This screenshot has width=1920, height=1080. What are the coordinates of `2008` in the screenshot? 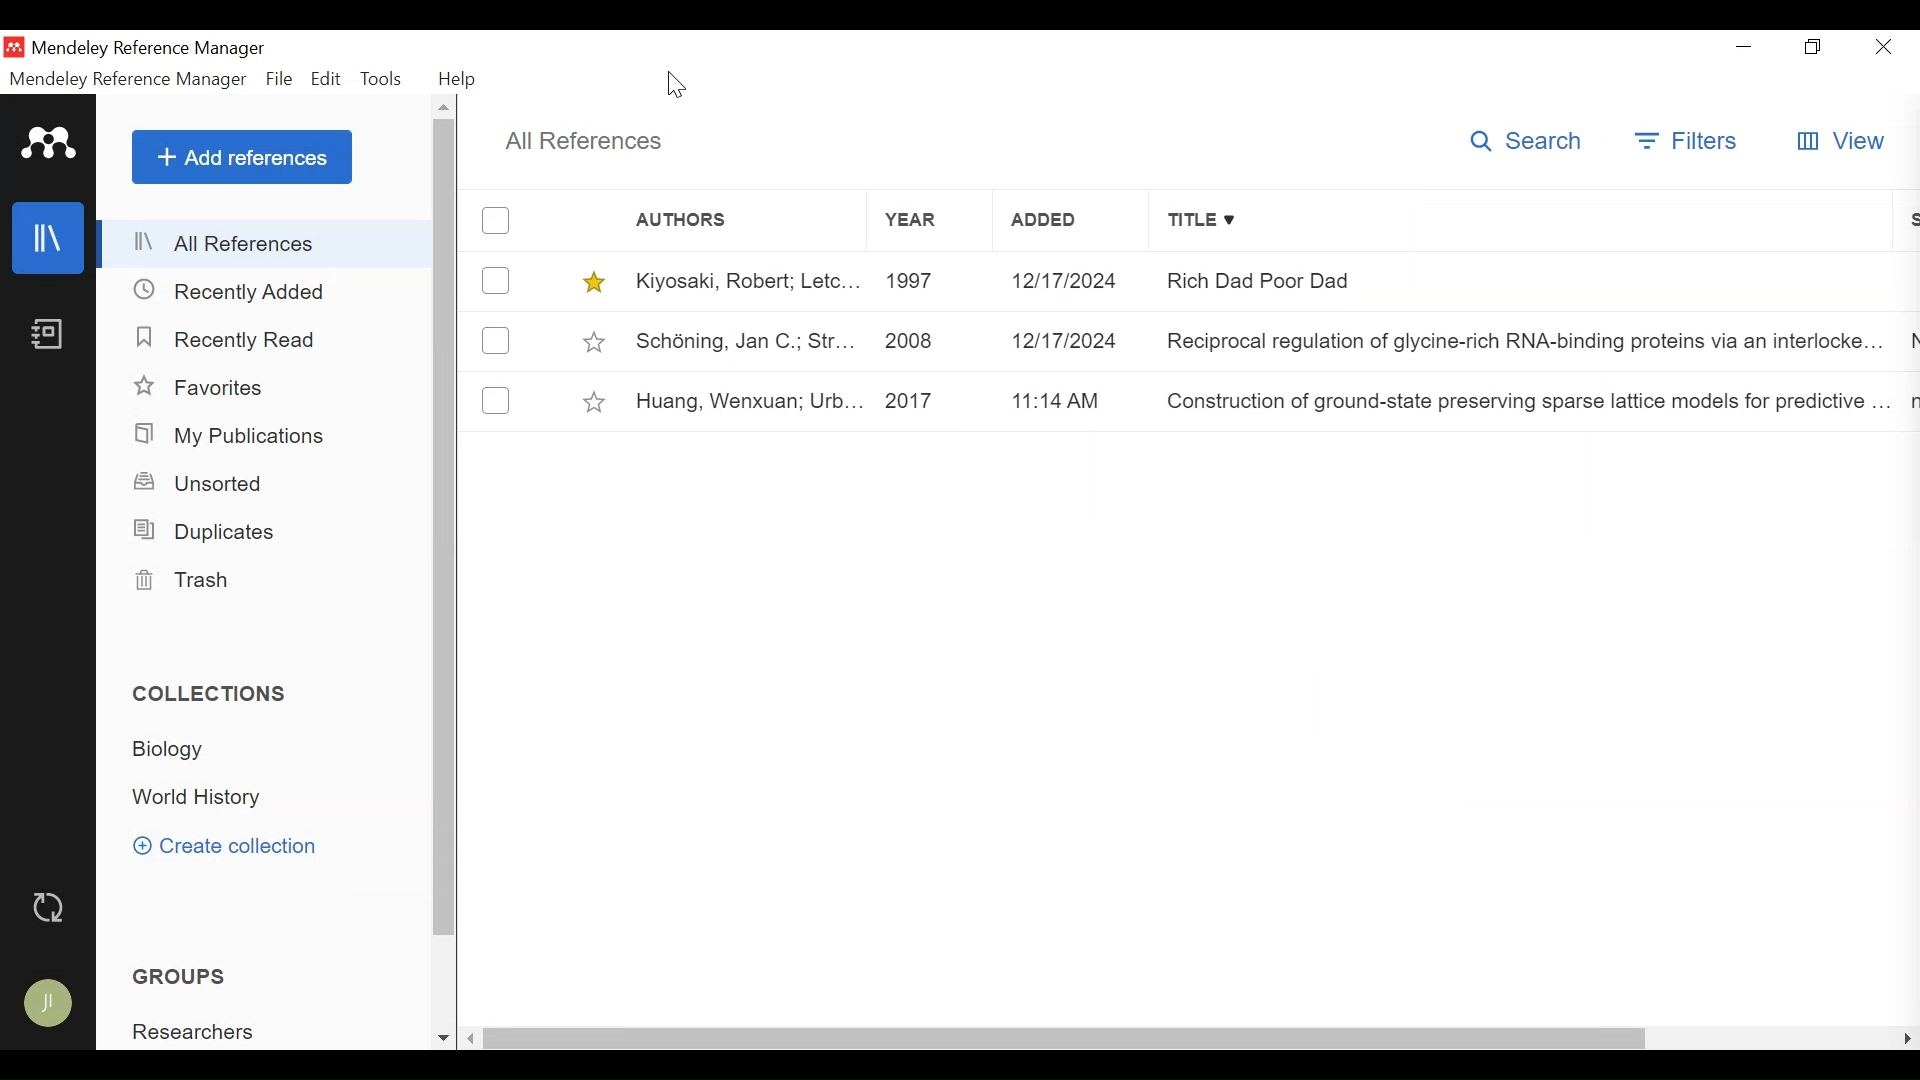 It's located at (914, 342).